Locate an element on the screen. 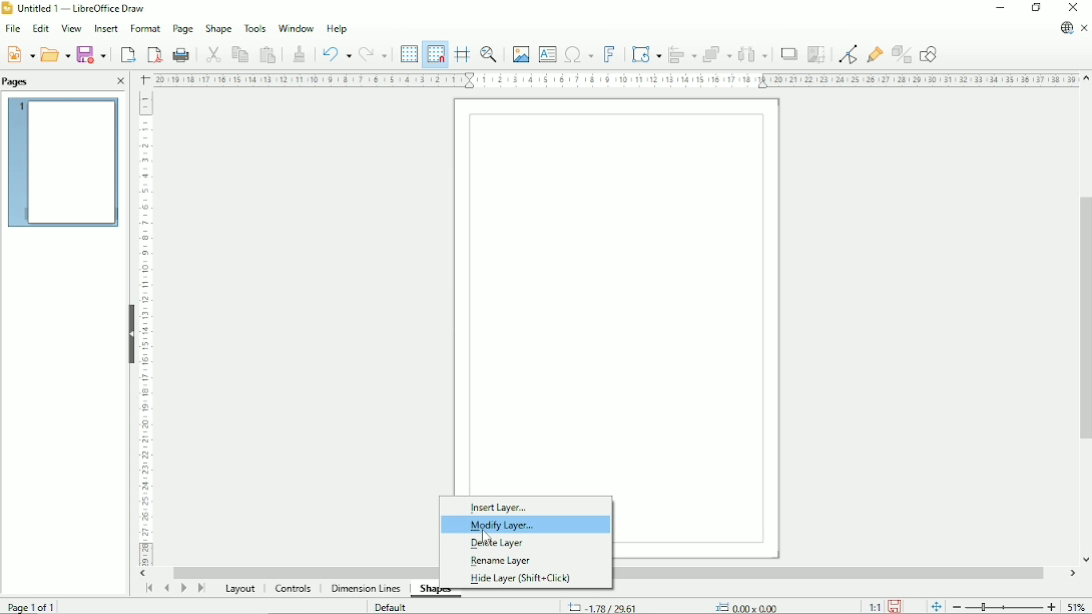 The width and height of the screenshot is (1092, 614). Snap to grid is located at coordinates (435, 54).